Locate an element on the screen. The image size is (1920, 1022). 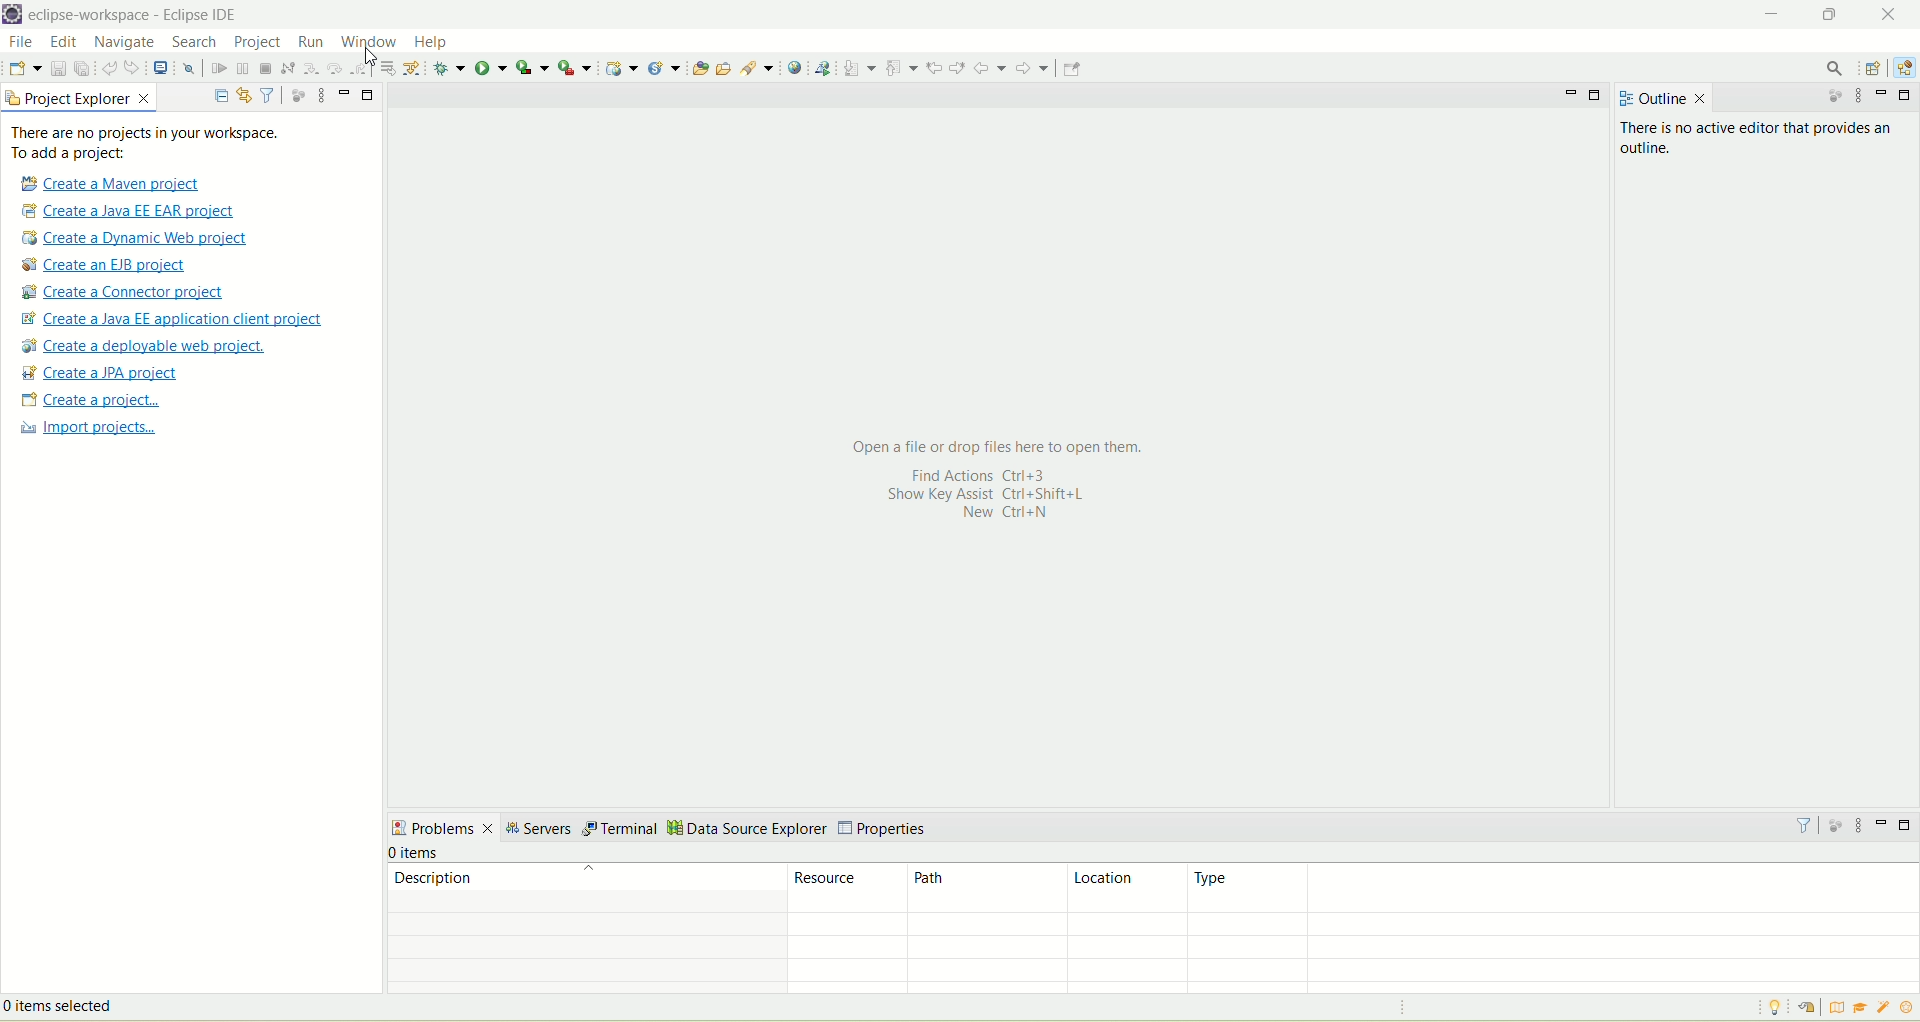
create a JPA project is located at coordinates (101, 373).